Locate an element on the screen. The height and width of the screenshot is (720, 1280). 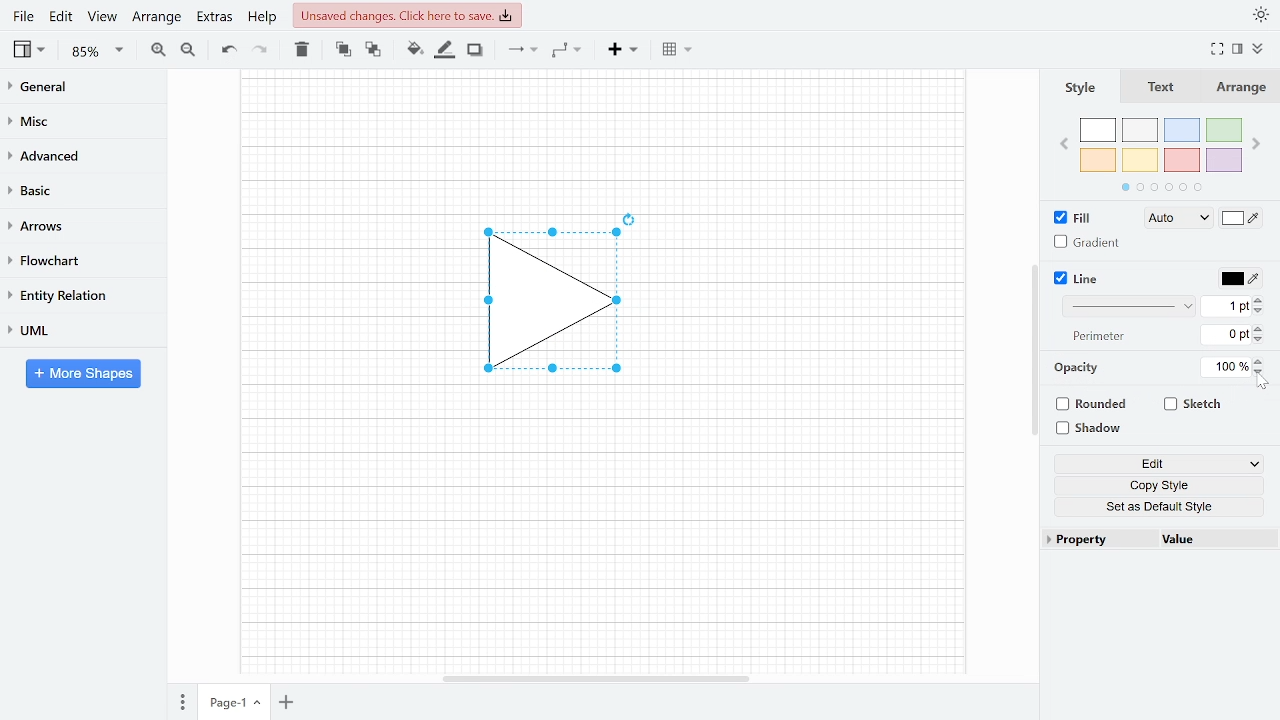
Table is located at coordinates (679, 48).